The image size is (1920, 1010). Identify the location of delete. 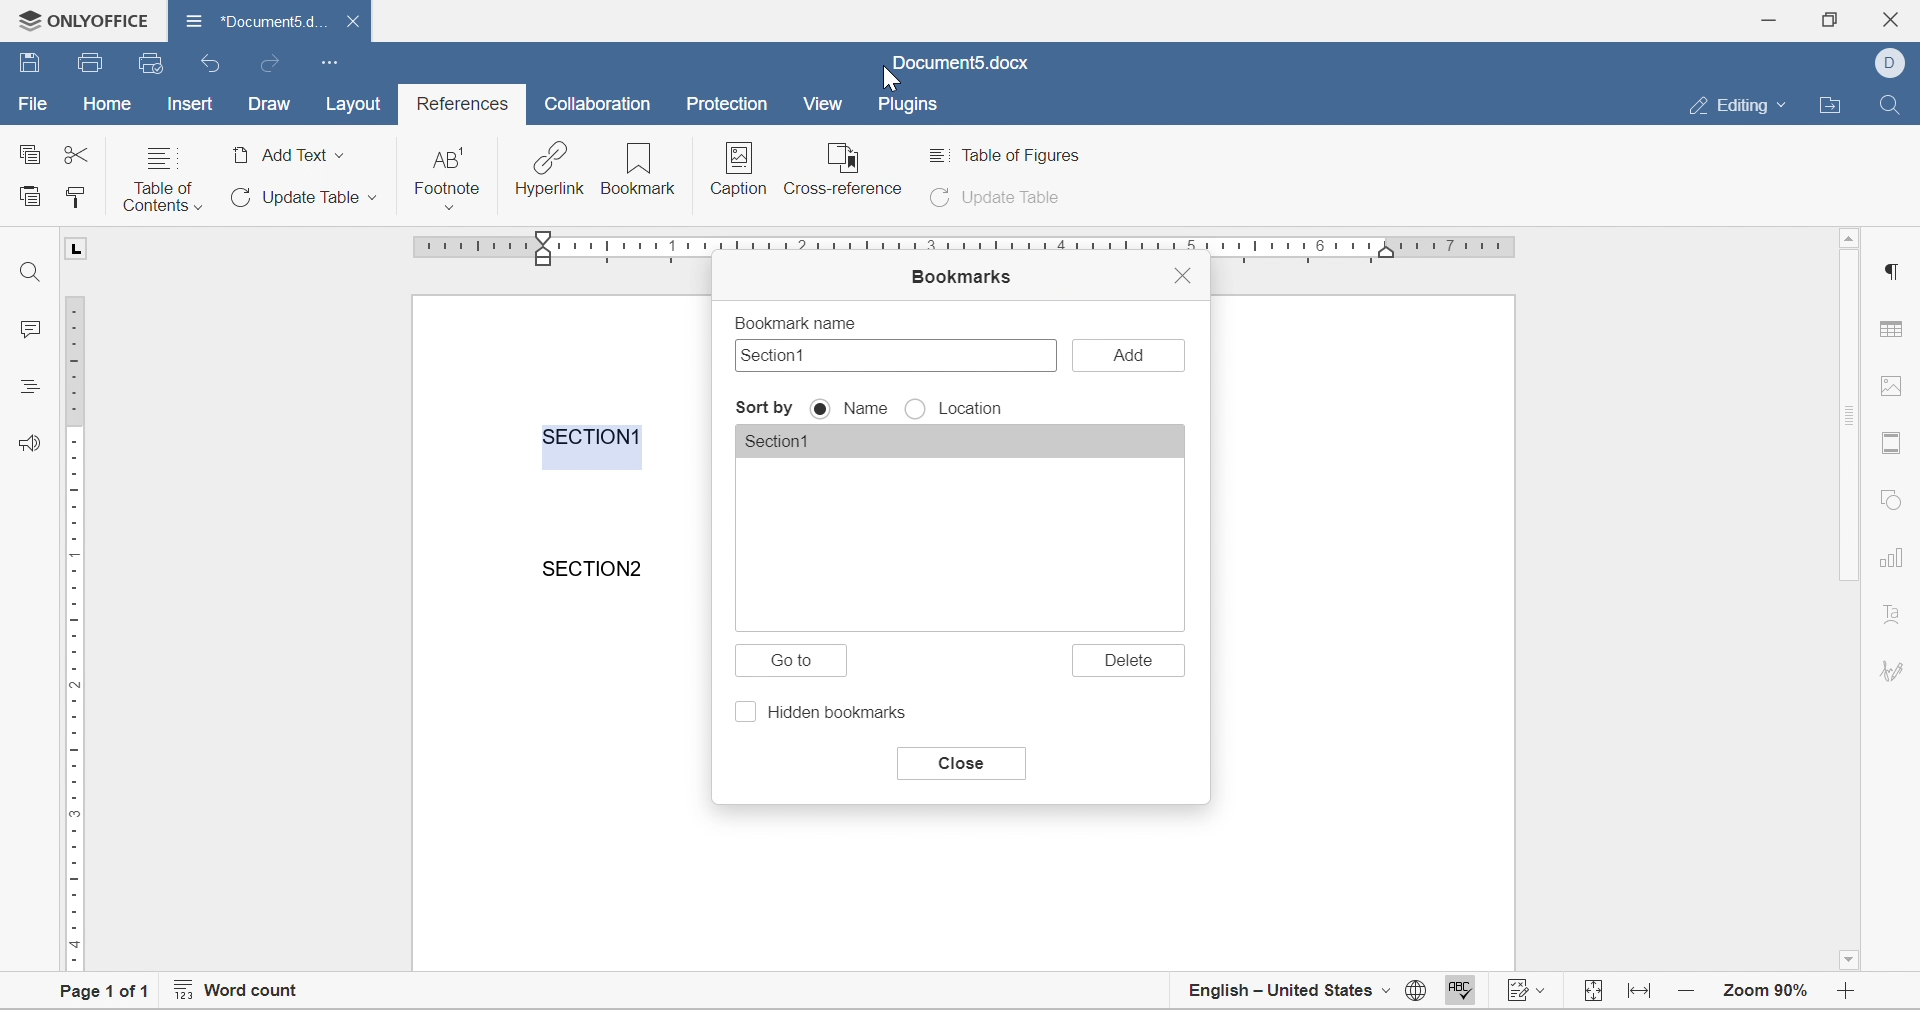
(1131, 660).